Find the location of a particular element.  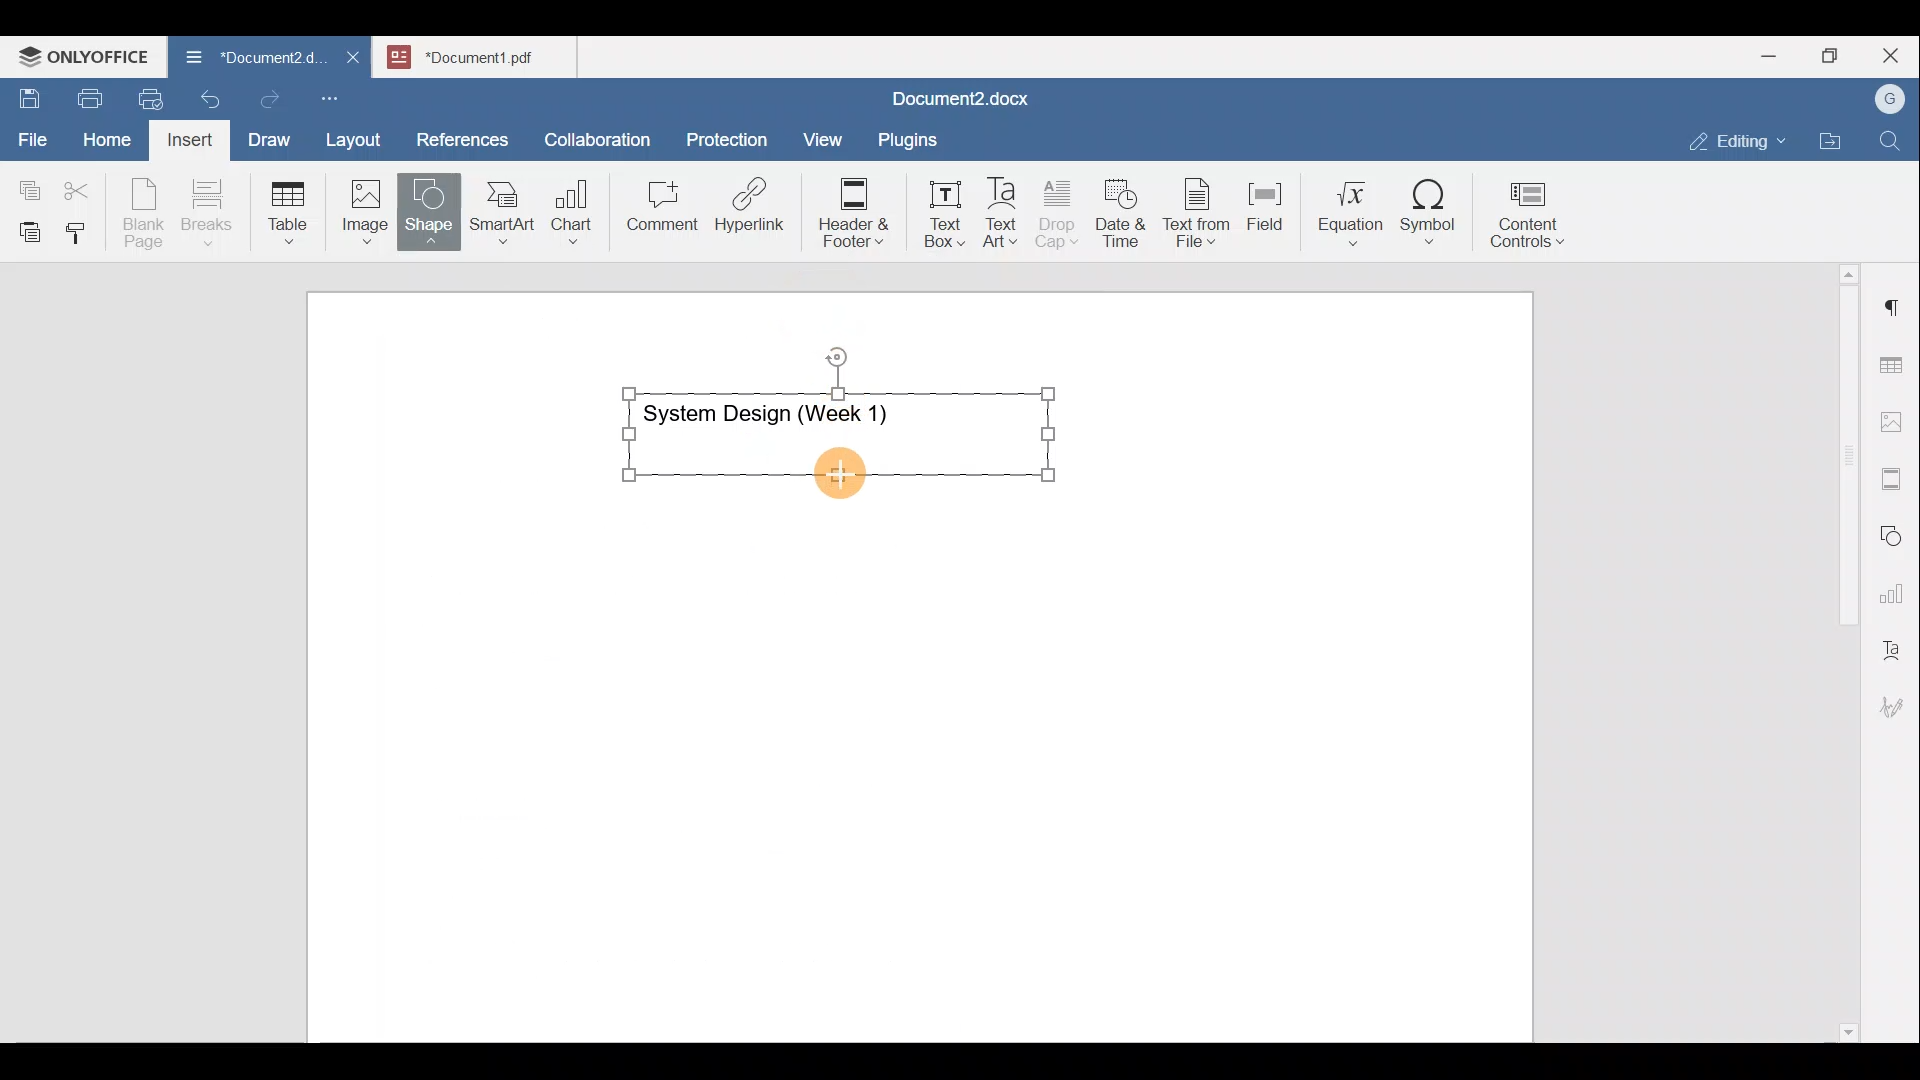

Paragraph settings is located at coordinates (1894, 299).